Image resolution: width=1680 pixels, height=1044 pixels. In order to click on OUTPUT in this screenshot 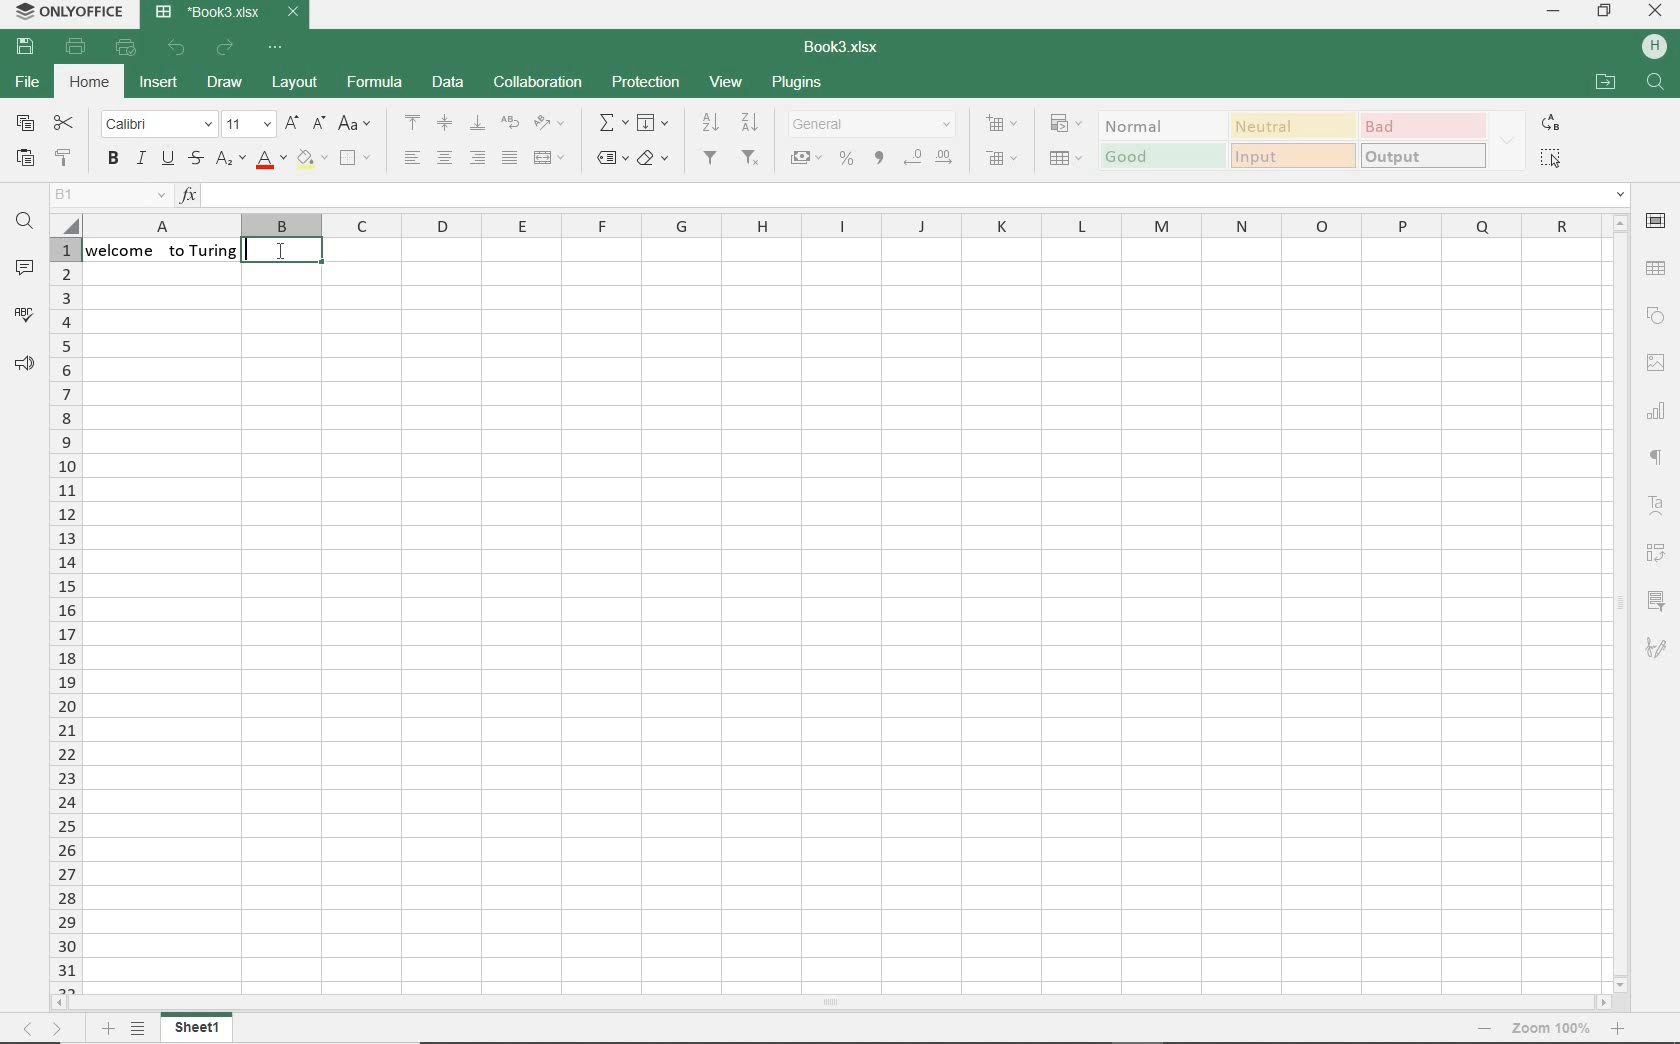, I will do `click(1422, 156)`.